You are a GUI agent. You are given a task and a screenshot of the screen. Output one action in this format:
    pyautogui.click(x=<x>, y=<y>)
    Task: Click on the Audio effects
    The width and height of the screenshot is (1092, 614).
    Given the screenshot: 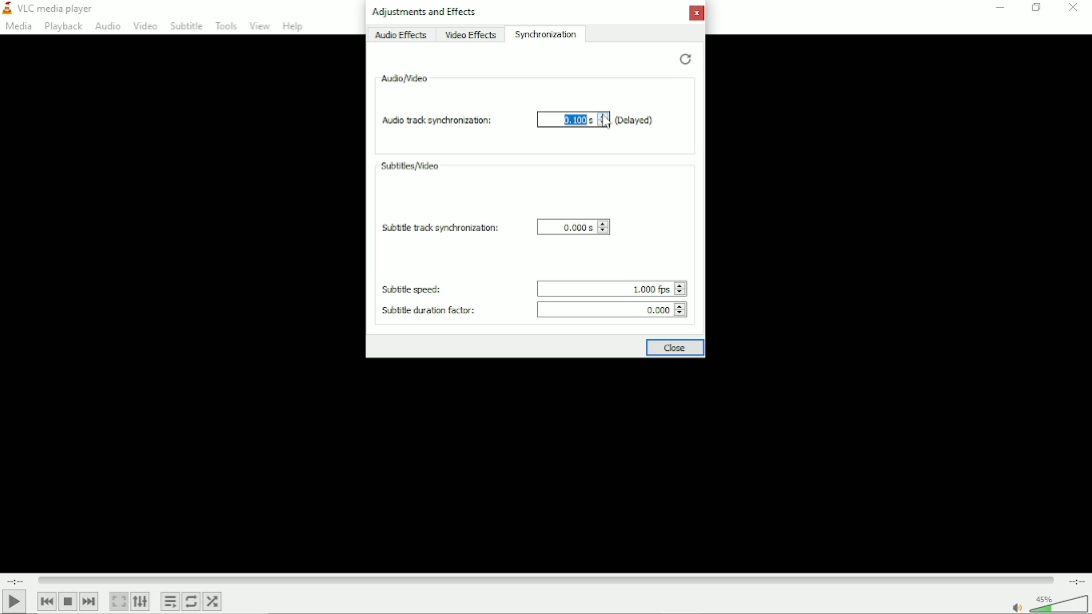 What is the action you would take?
    pyautogui.click(x=401, y=34)
    